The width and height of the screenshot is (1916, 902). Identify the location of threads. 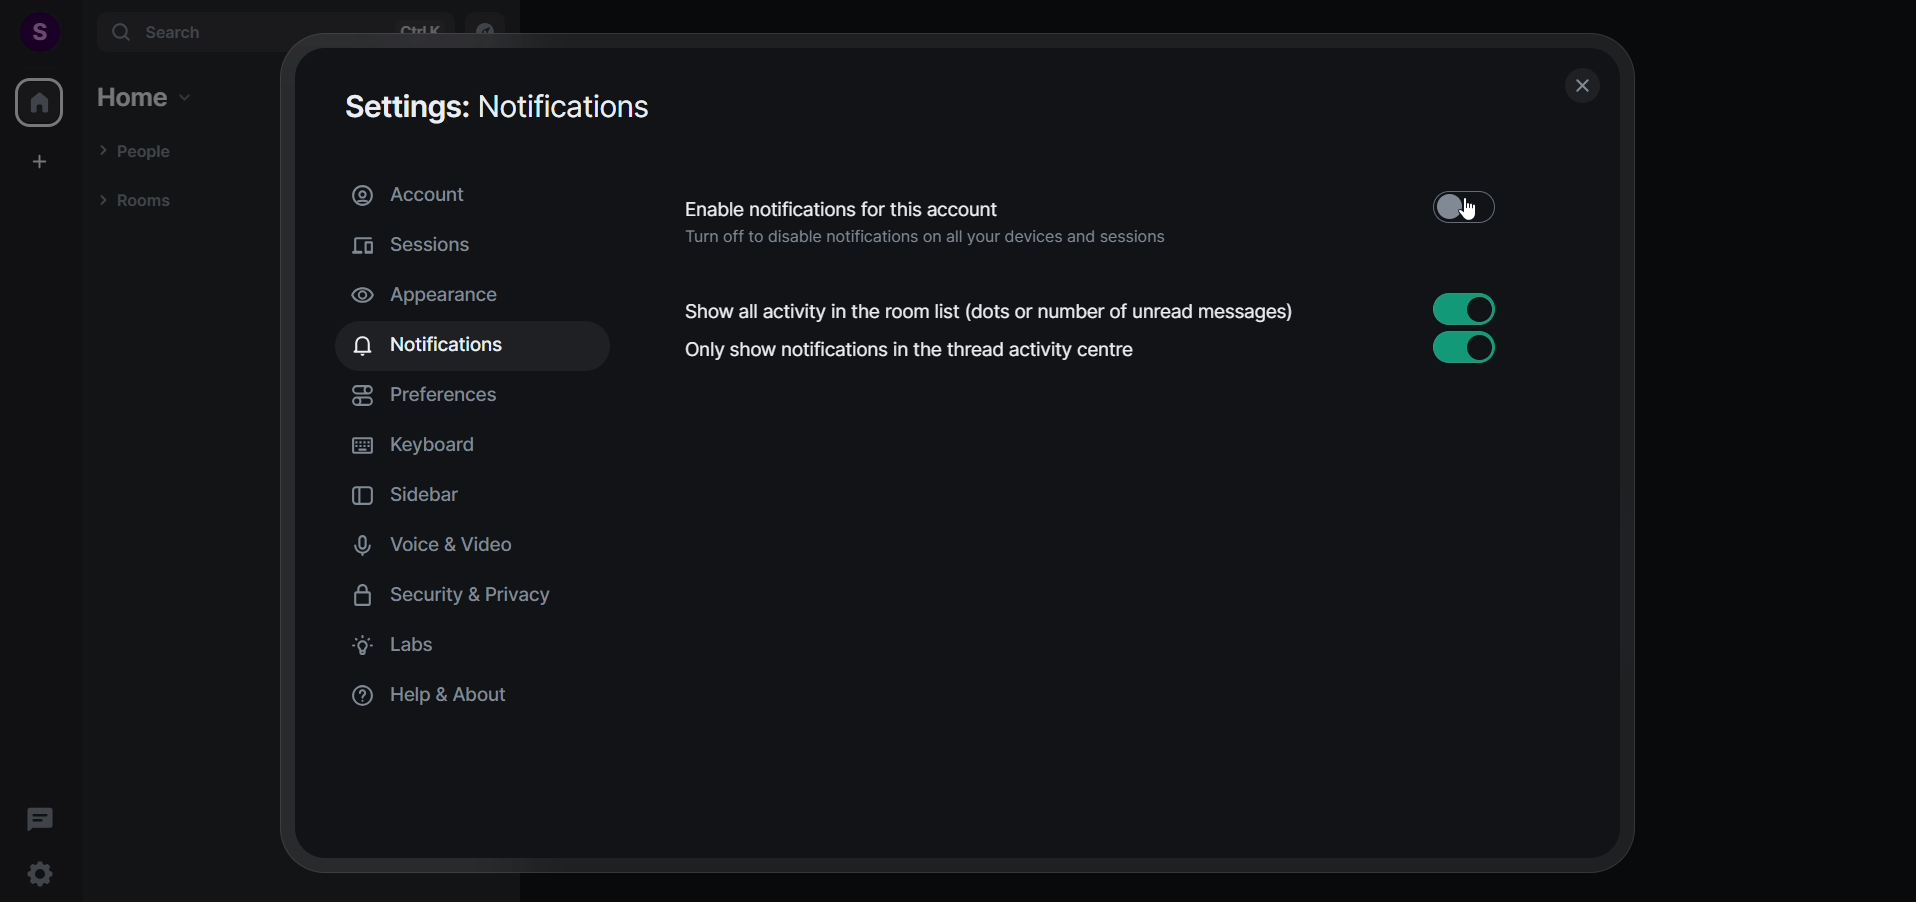
(39, 812).